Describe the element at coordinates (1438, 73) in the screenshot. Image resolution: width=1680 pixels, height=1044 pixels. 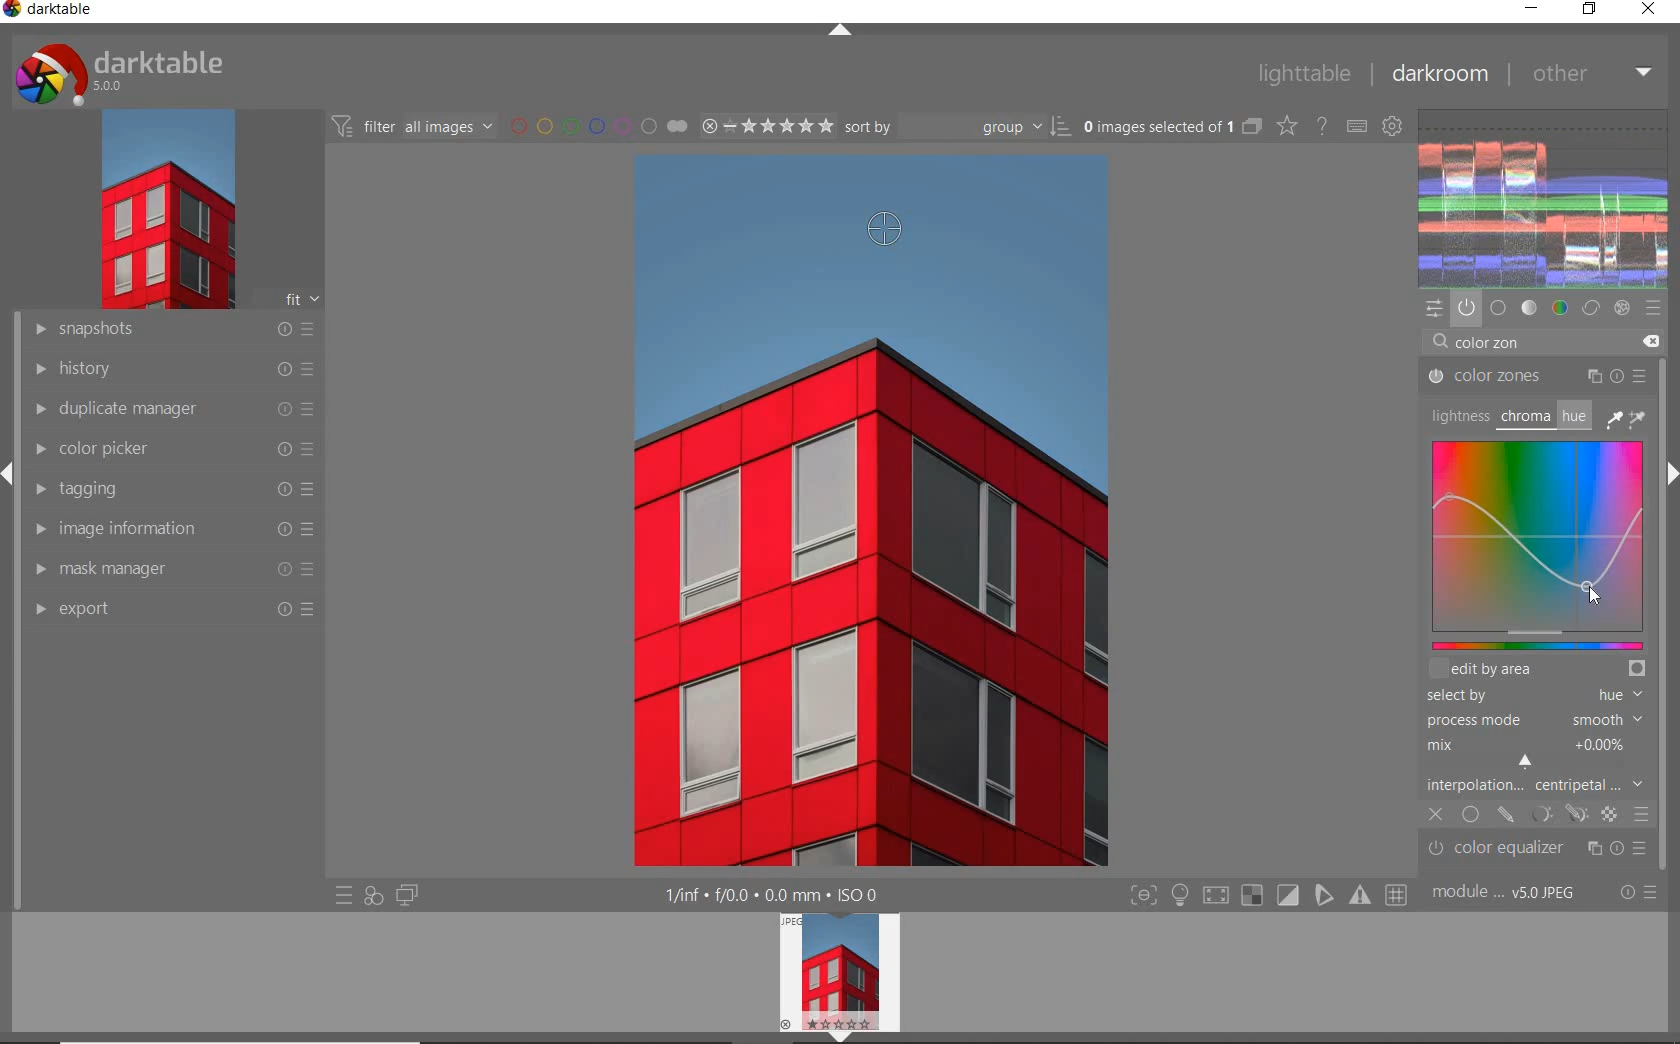
I see `dakroom` at that location.